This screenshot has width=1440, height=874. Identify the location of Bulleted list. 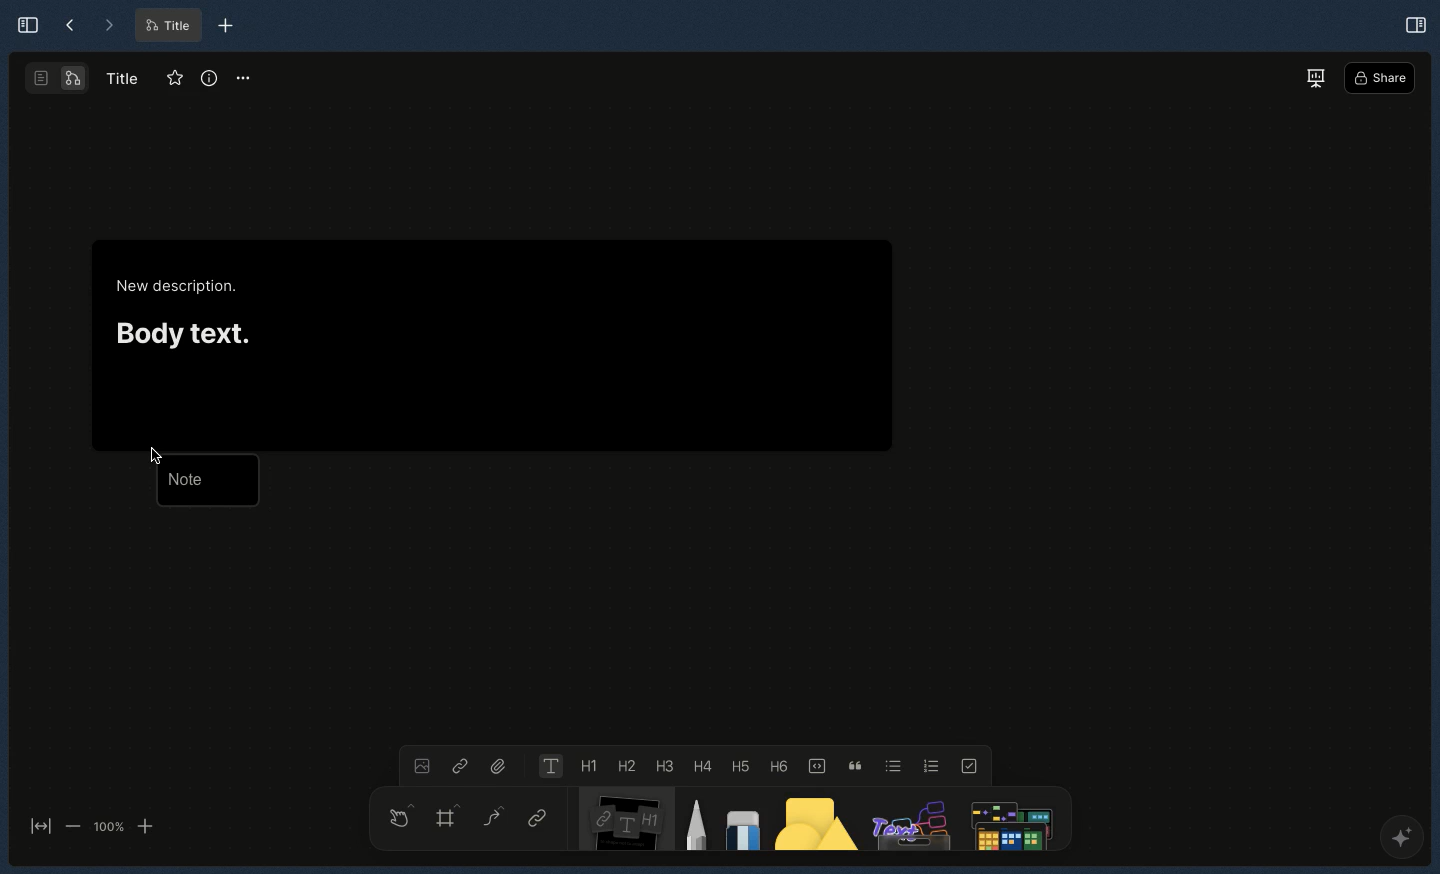
(890, 765).